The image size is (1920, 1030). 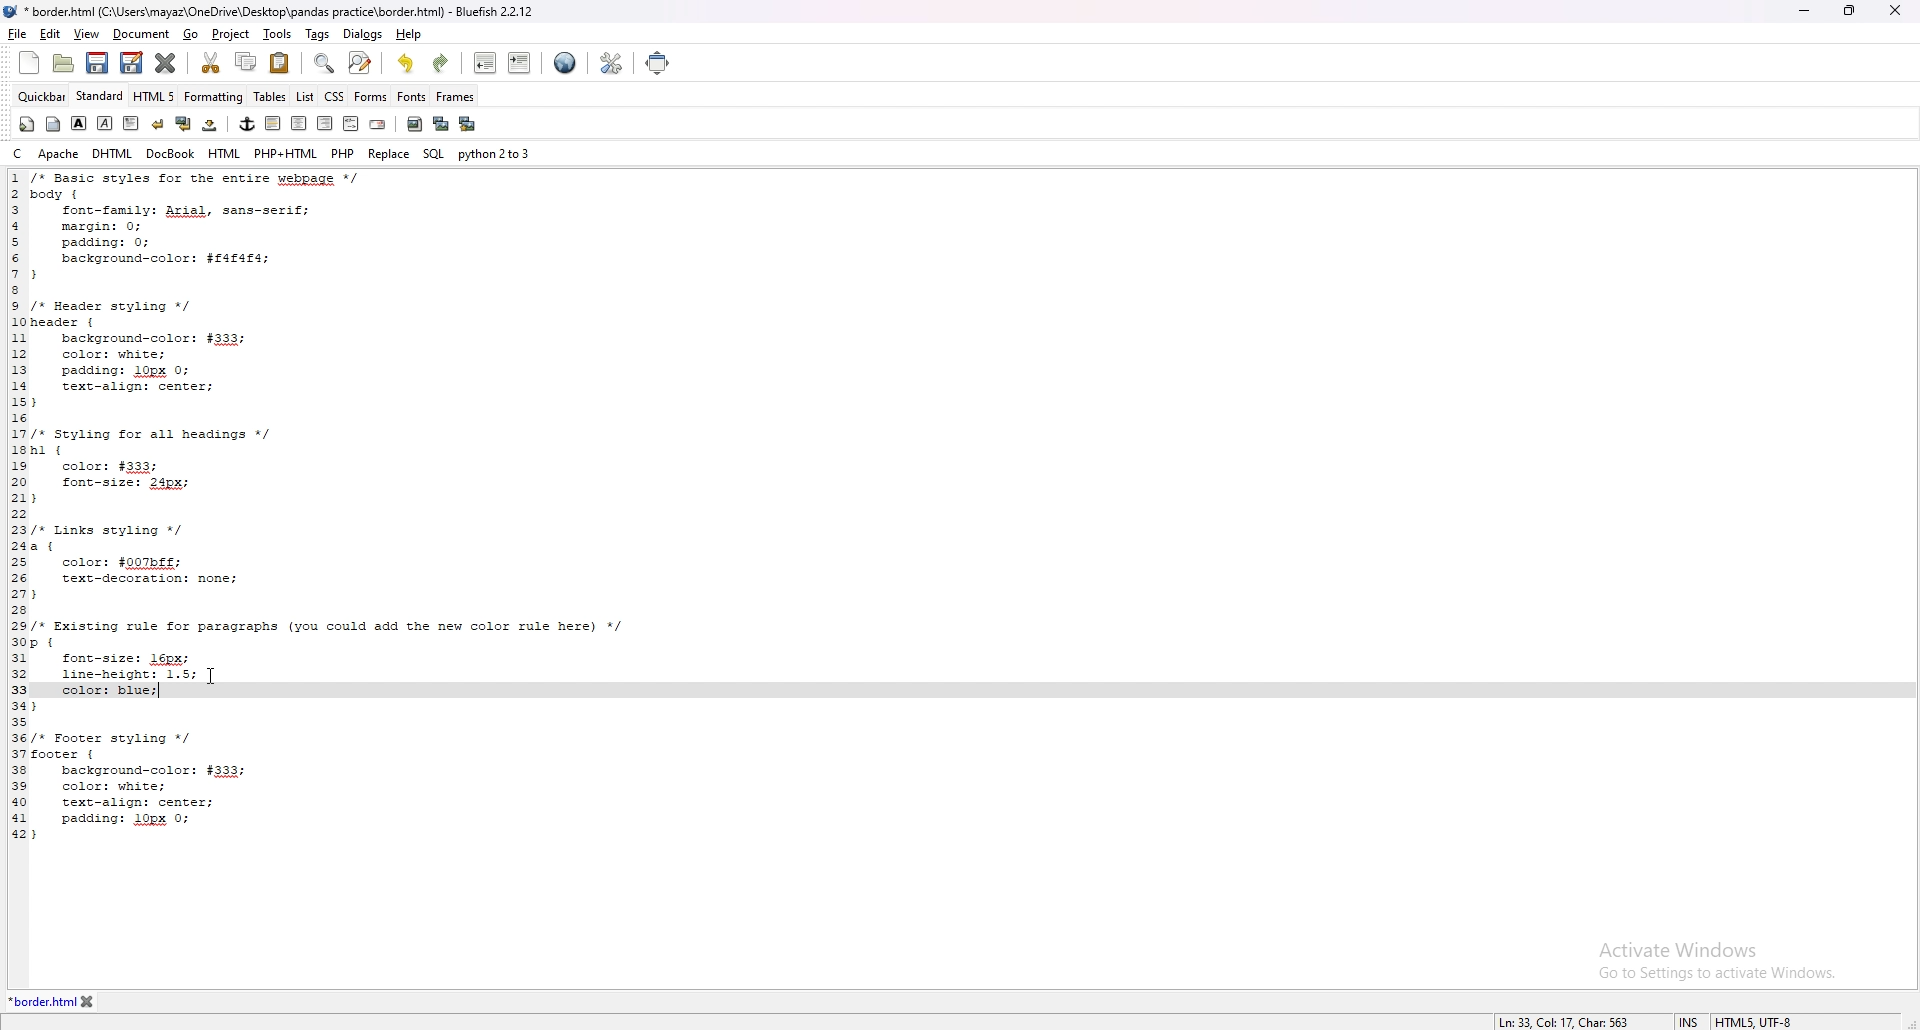 I want to click on open, so click(x=63, y=64).